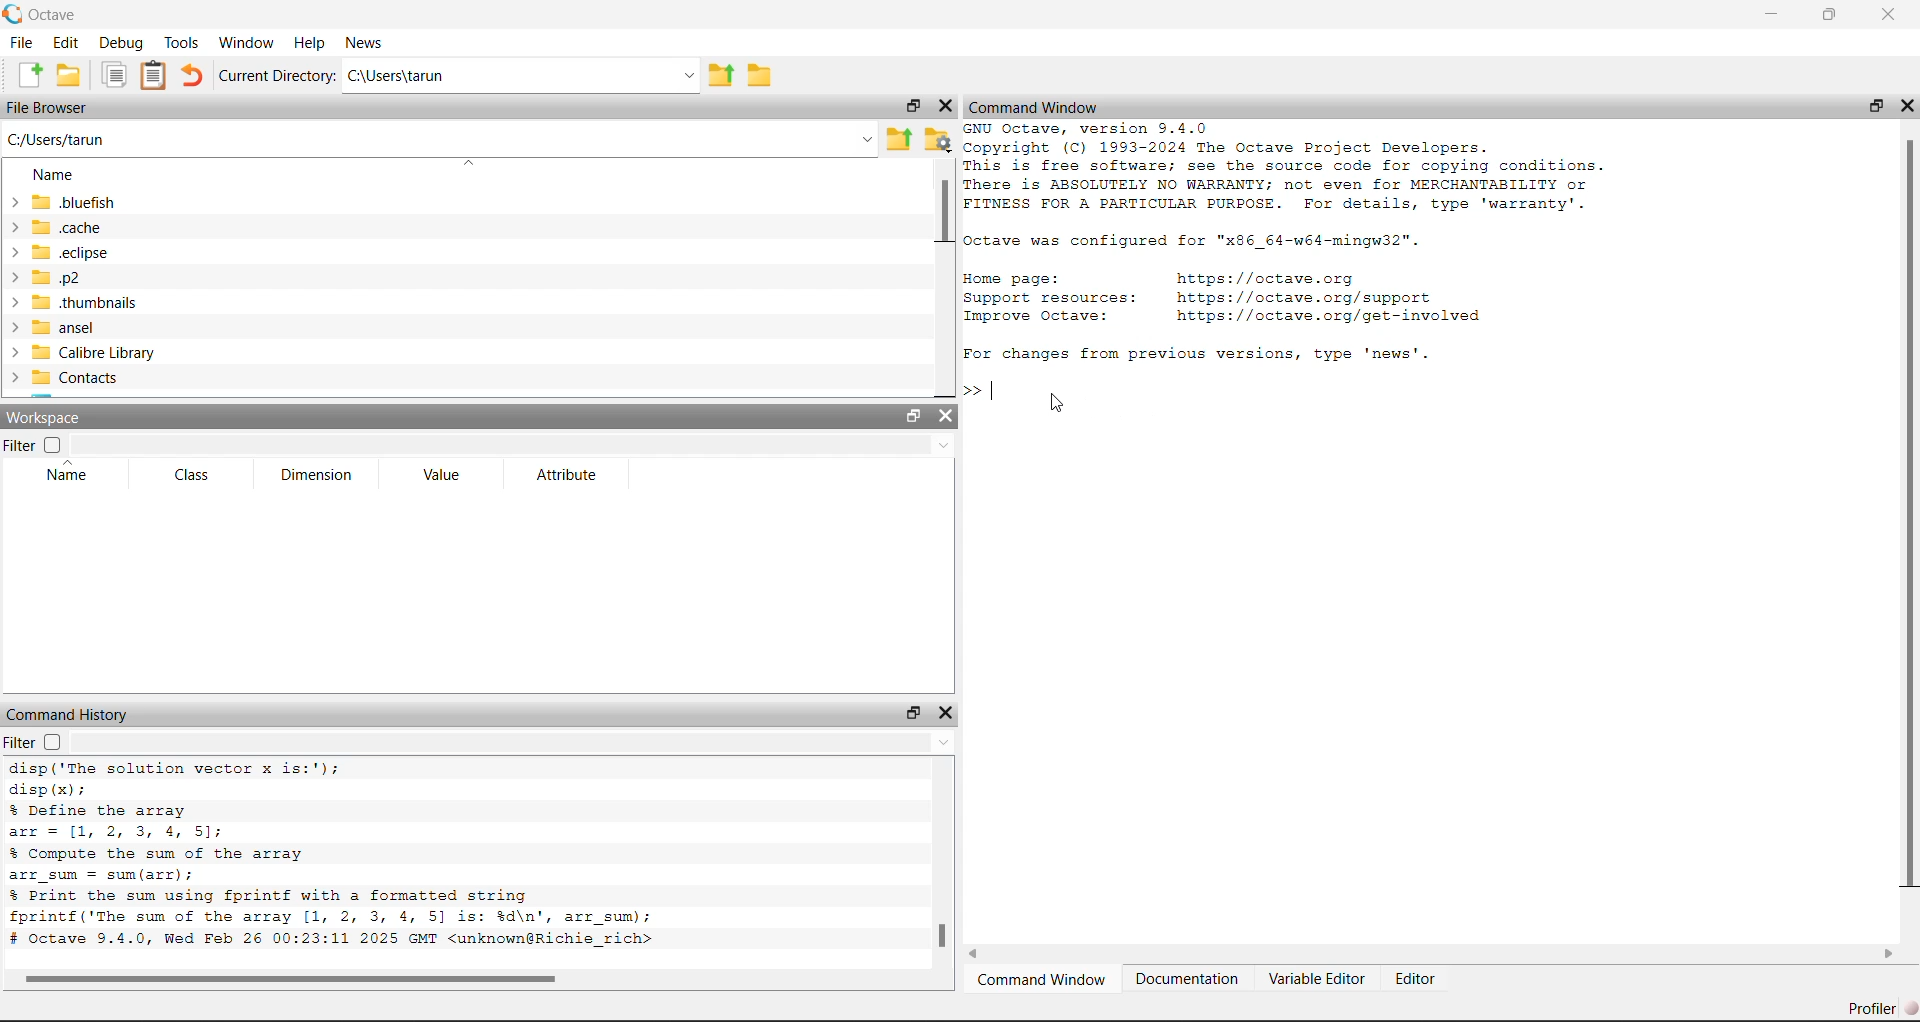 The image size is (1920, 1022). I want to click on Close, so click(945, 107).